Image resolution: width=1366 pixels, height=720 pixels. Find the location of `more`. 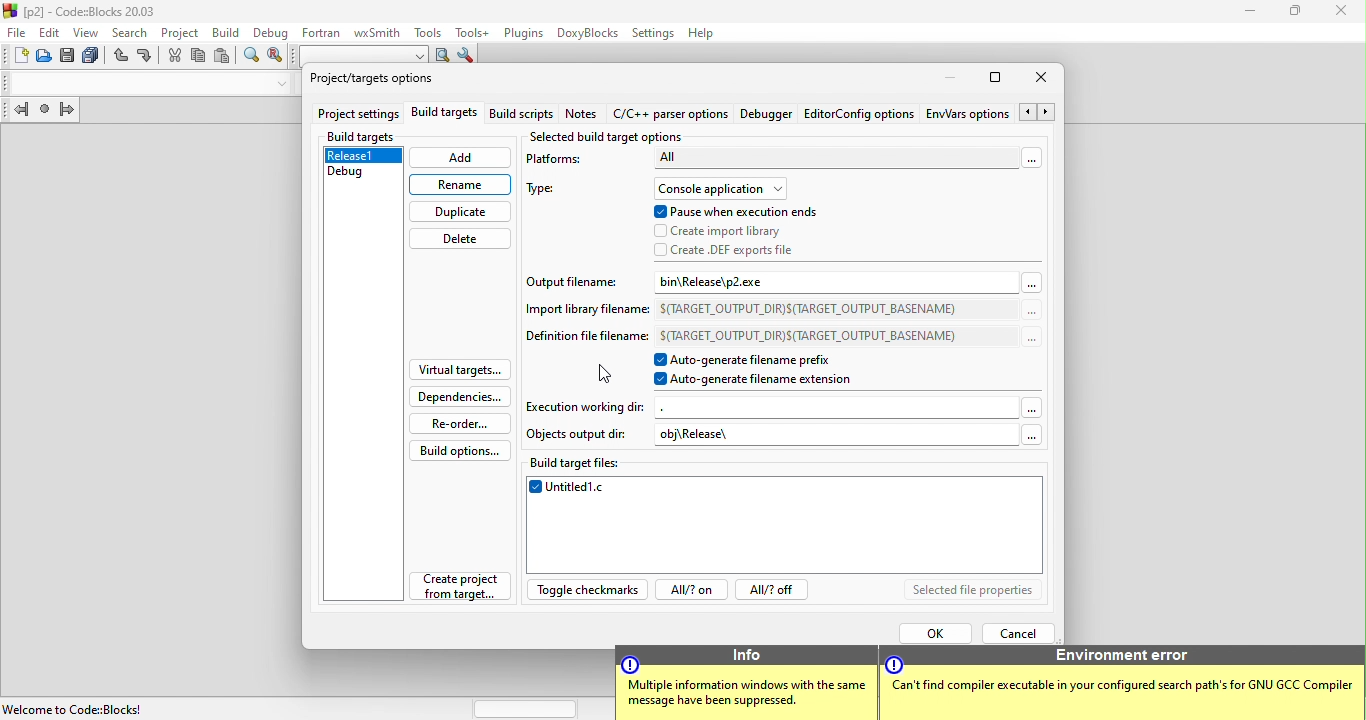

more is located at coordinates (1031, 312).